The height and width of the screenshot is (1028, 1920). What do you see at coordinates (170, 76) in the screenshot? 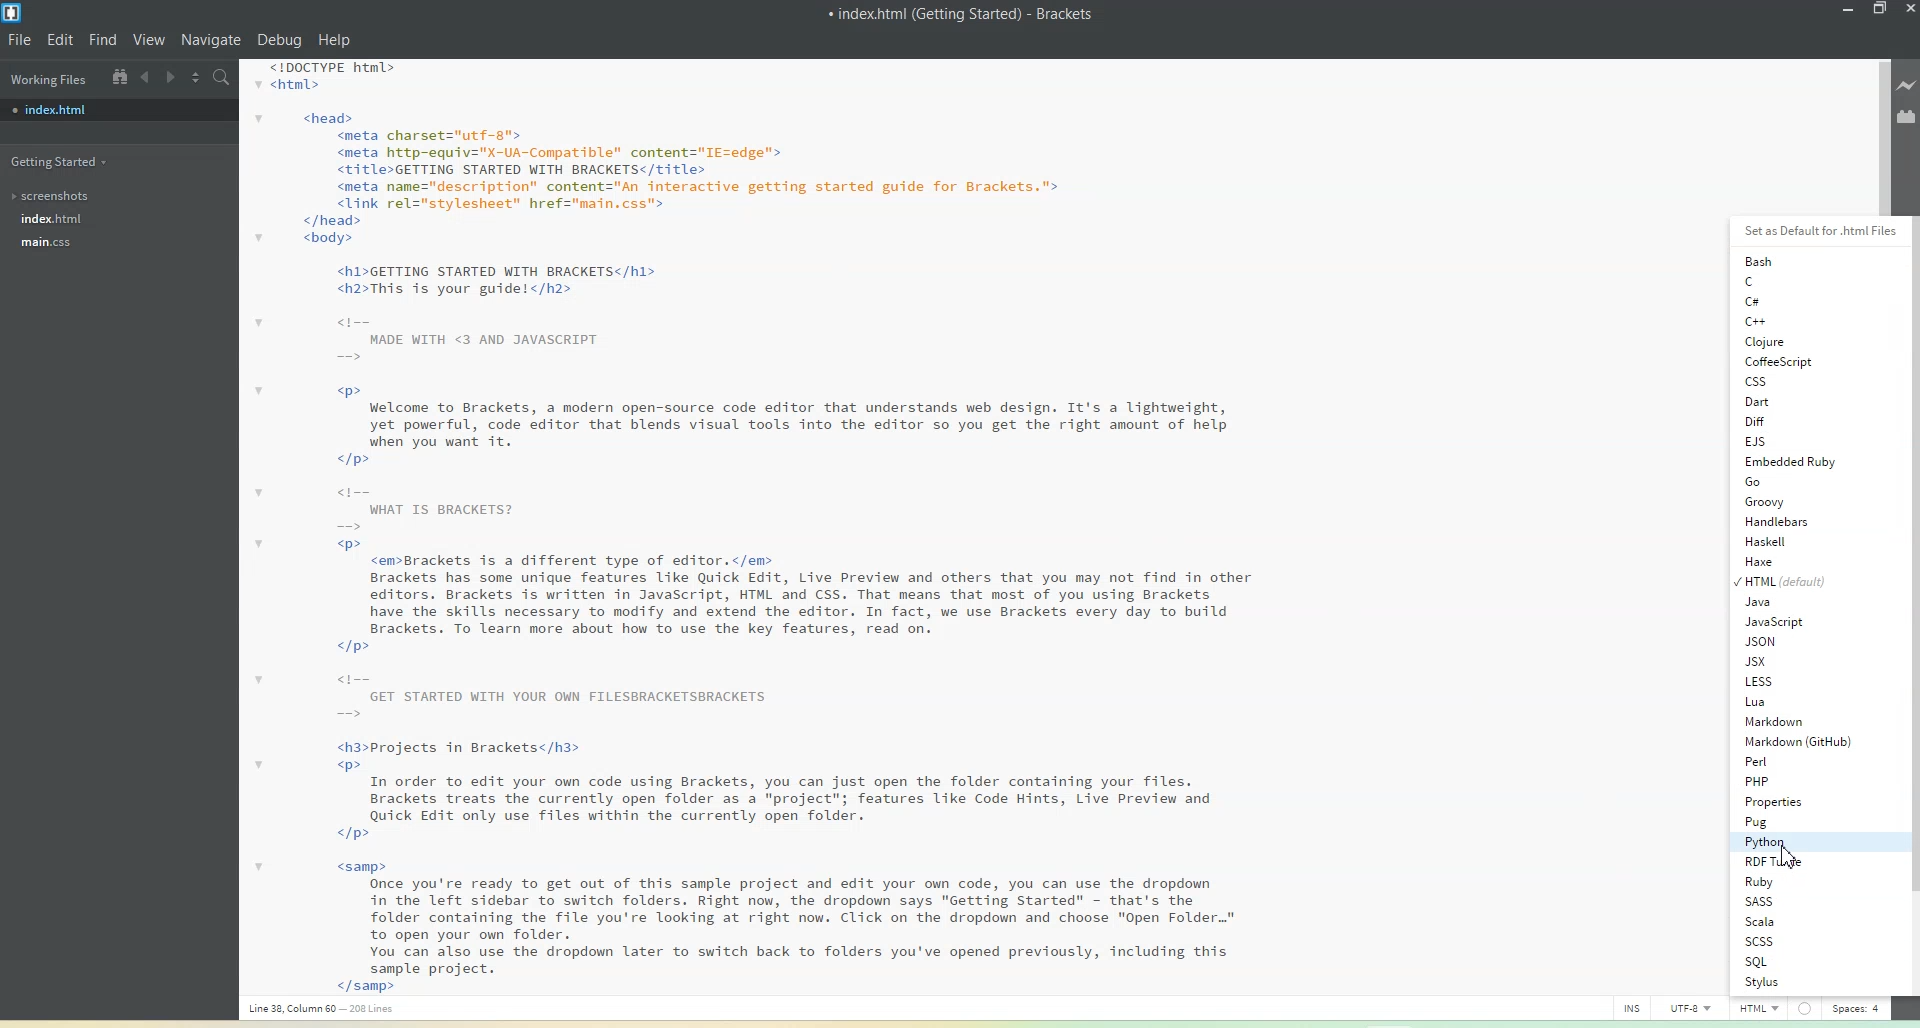
I see `Navigate Forward` at bounding box center [170, 76].